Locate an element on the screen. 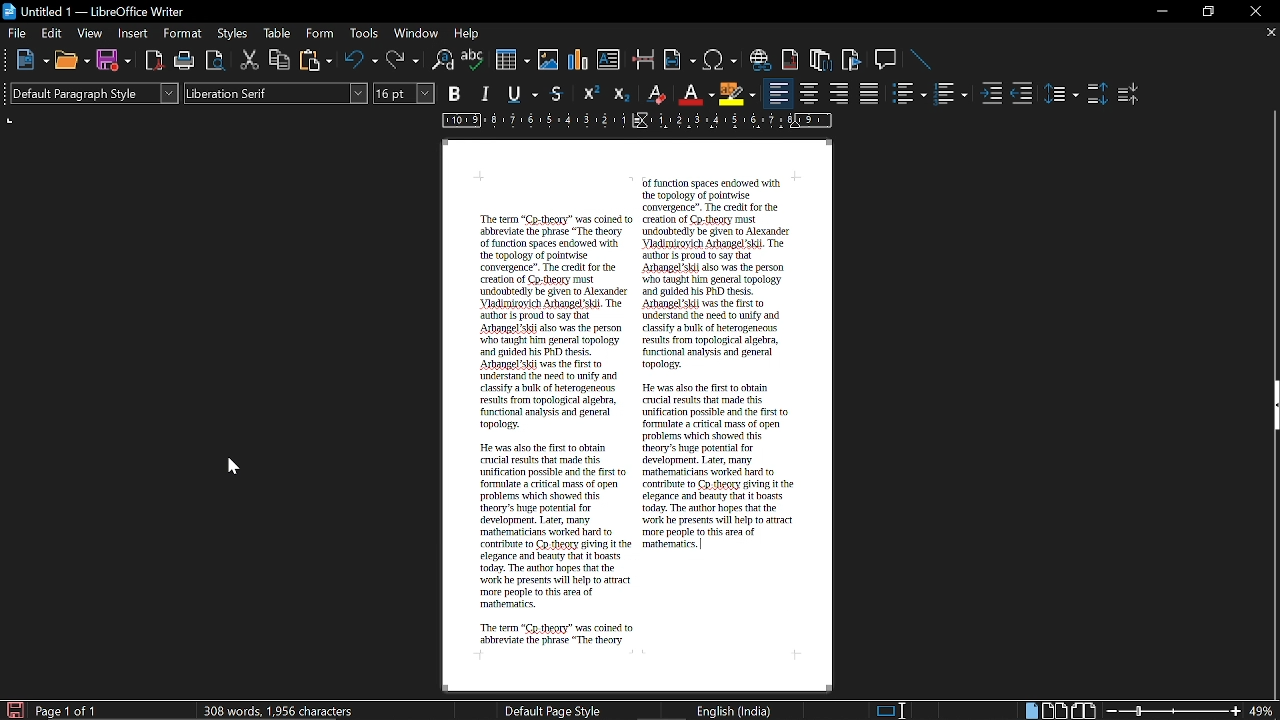 This screenshot has height=720, width=1280. Insert Image is located at coordinates (550, 60).